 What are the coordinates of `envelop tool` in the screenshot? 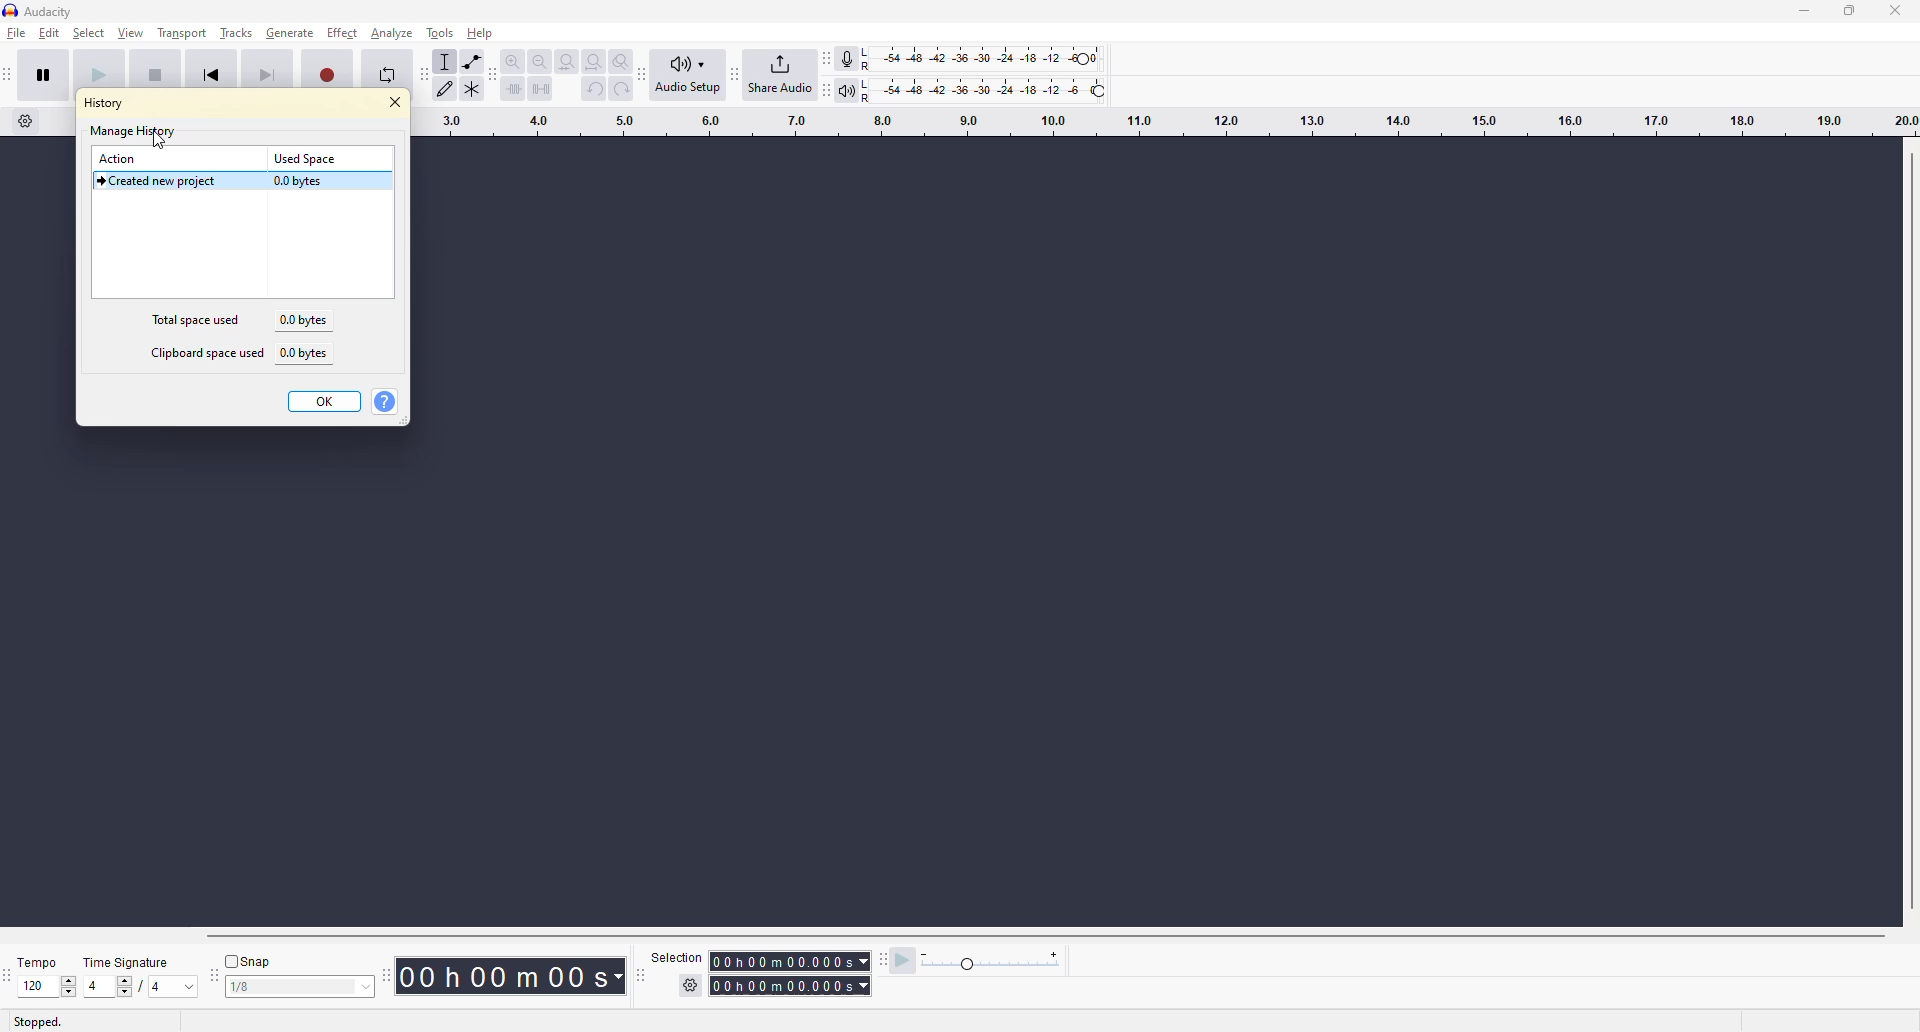 It's located at (477, 63).